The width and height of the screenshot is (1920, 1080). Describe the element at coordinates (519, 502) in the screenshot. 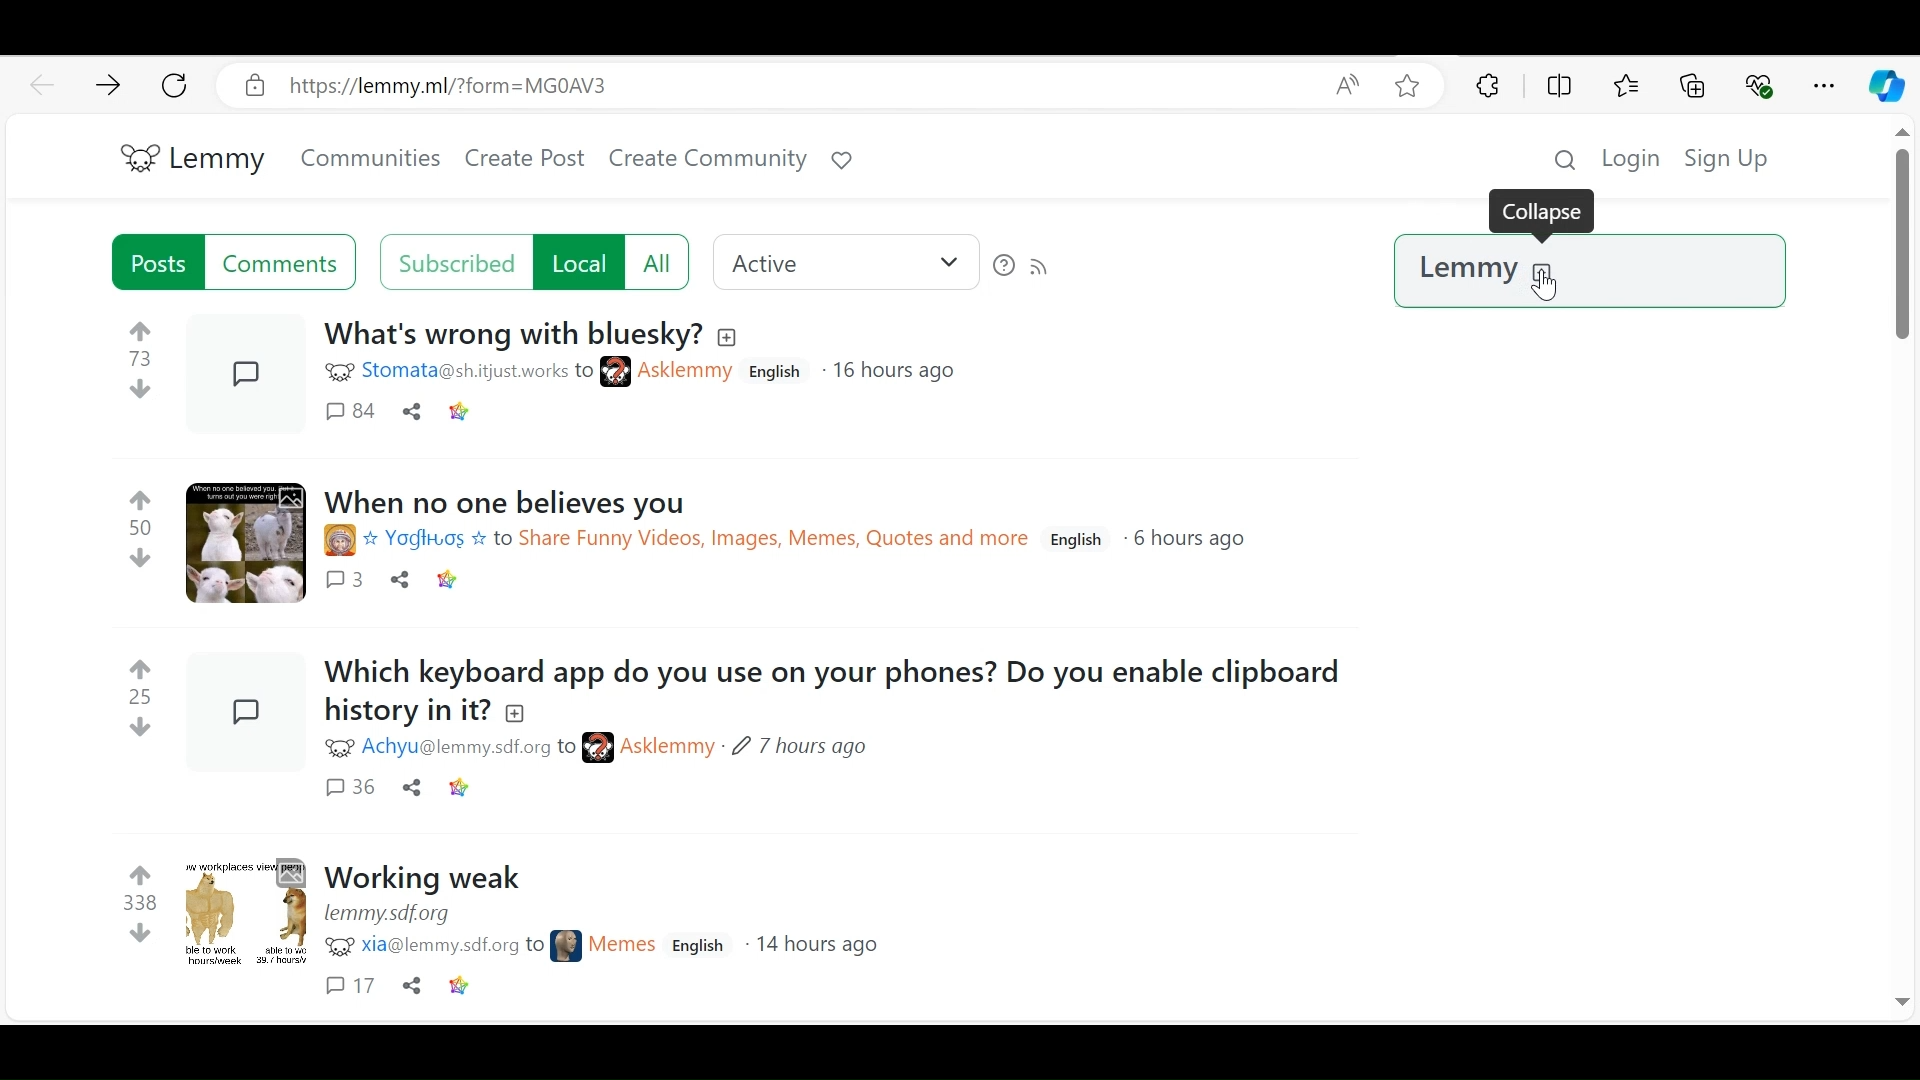

I see `Title` at that location.